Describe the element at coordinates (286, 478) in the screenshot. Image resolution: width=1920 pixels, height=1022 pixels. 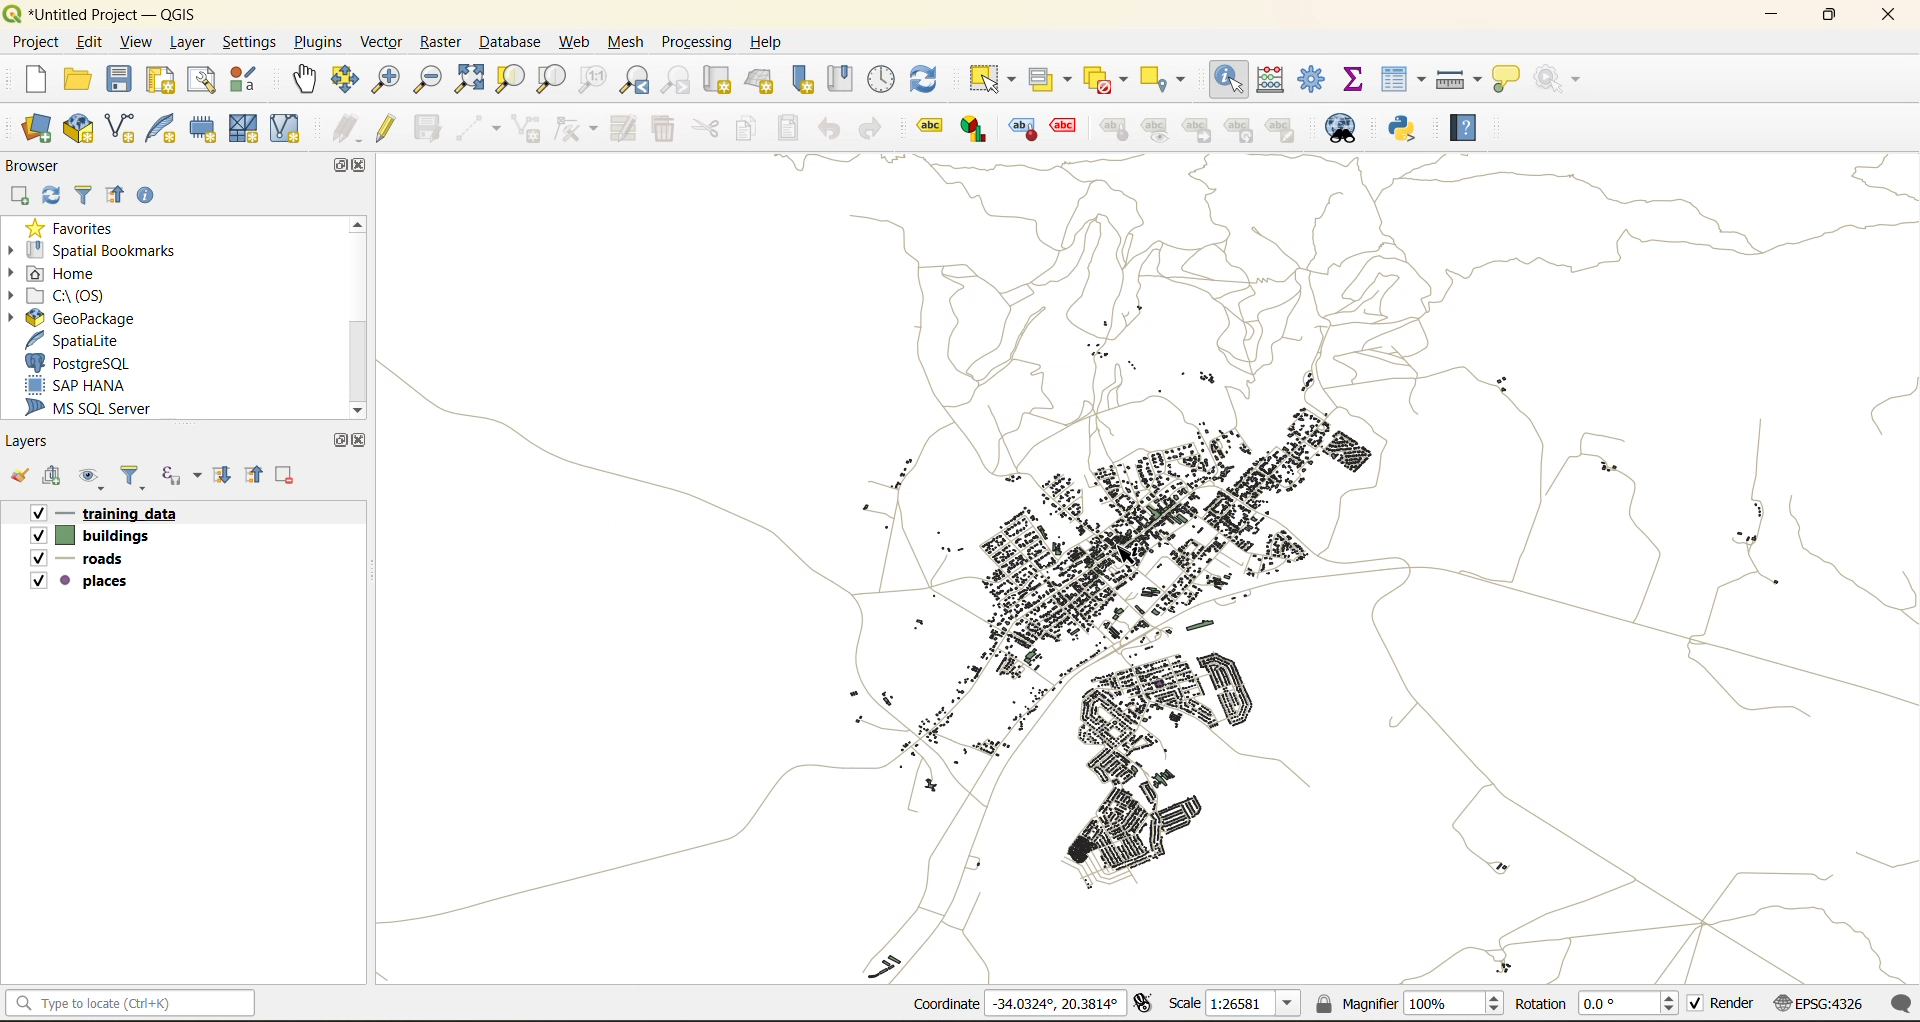
I see `remove` at that location.